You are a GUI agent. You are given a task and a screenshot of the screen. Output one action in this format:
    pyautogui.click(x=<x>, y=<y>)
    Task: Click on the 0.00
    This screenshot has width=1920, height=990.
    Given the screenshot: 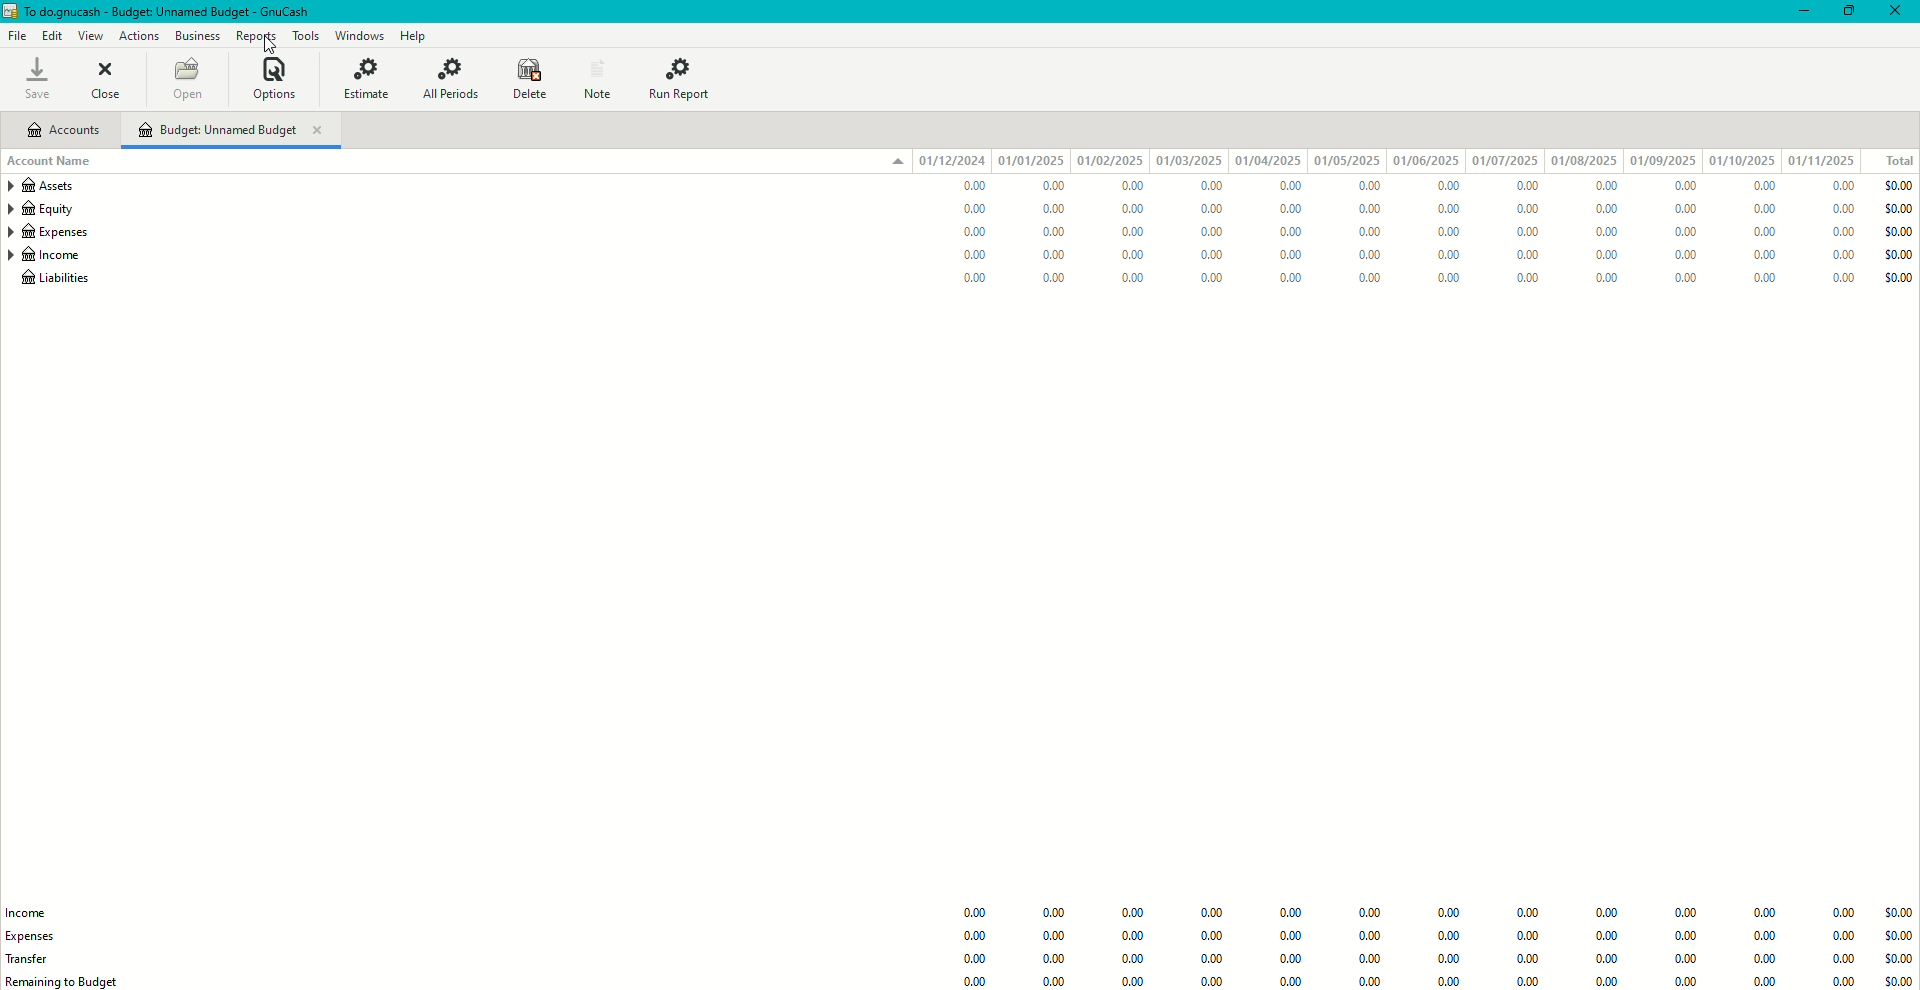 What is the action you would take?
    pyautogui.click(x=1293, y=280)
    